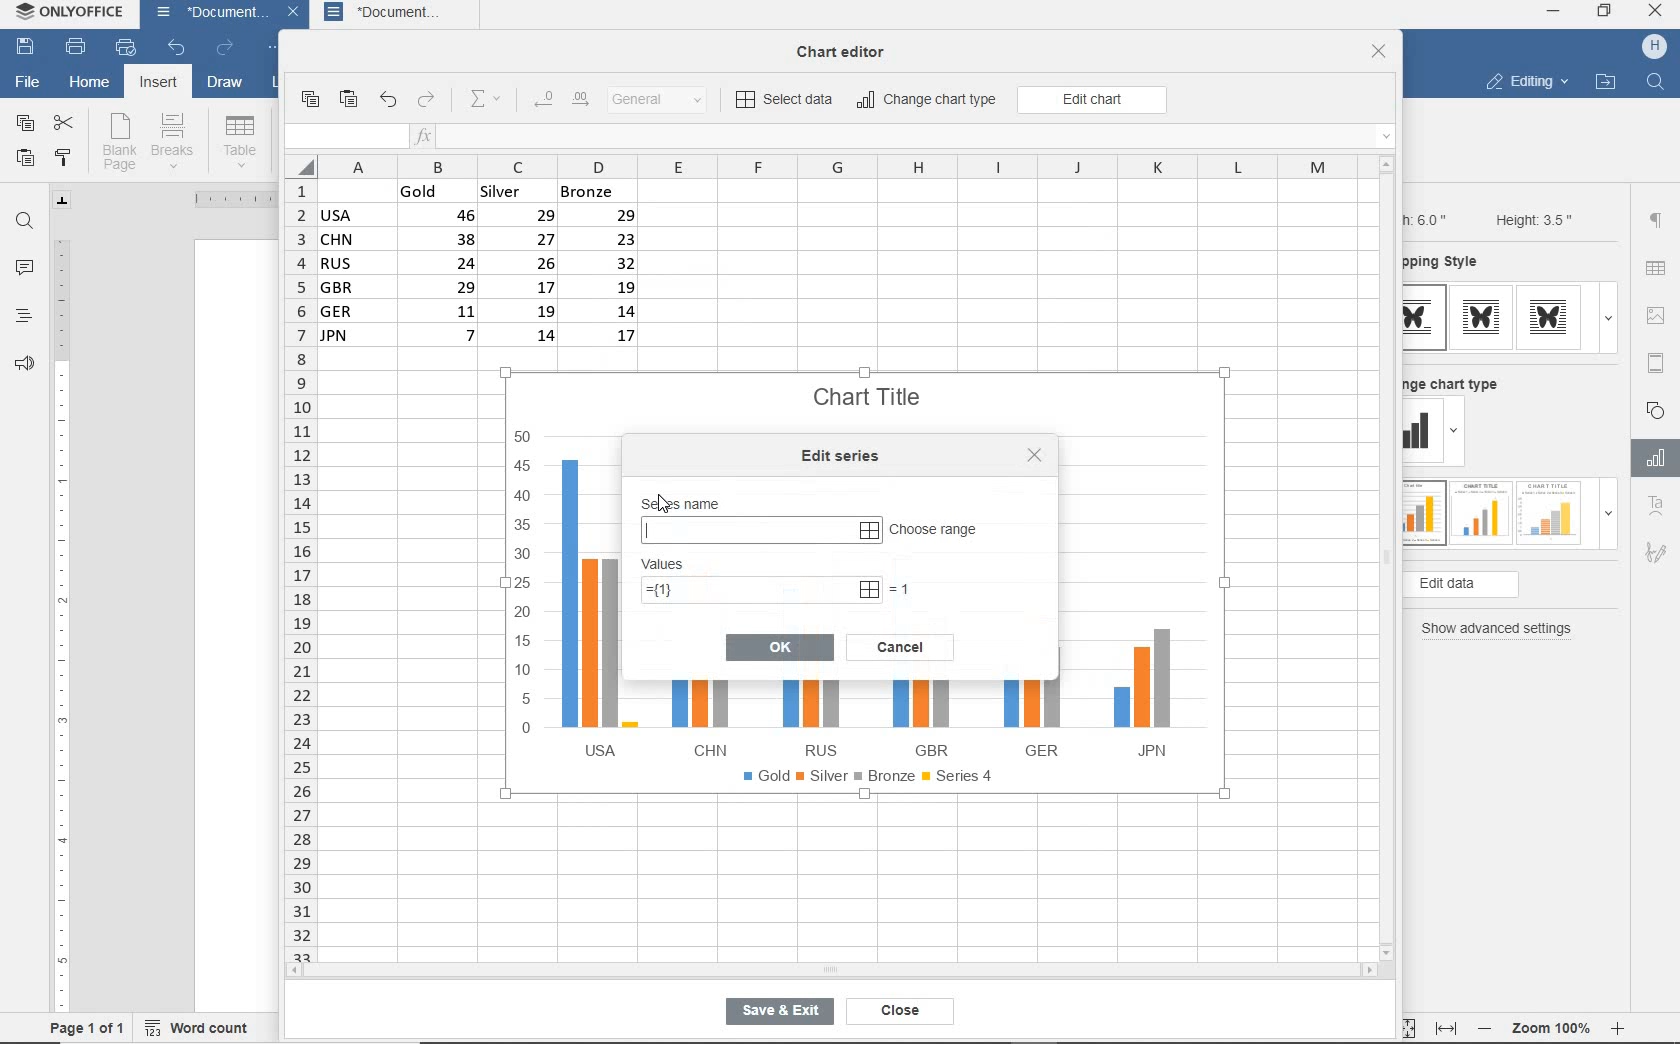 The width and height of the screenshot is (1680, 1044). What do you see at coordinates (1379, 53) in the screenshot?
I see `close` at bounding box center [1379, 53].